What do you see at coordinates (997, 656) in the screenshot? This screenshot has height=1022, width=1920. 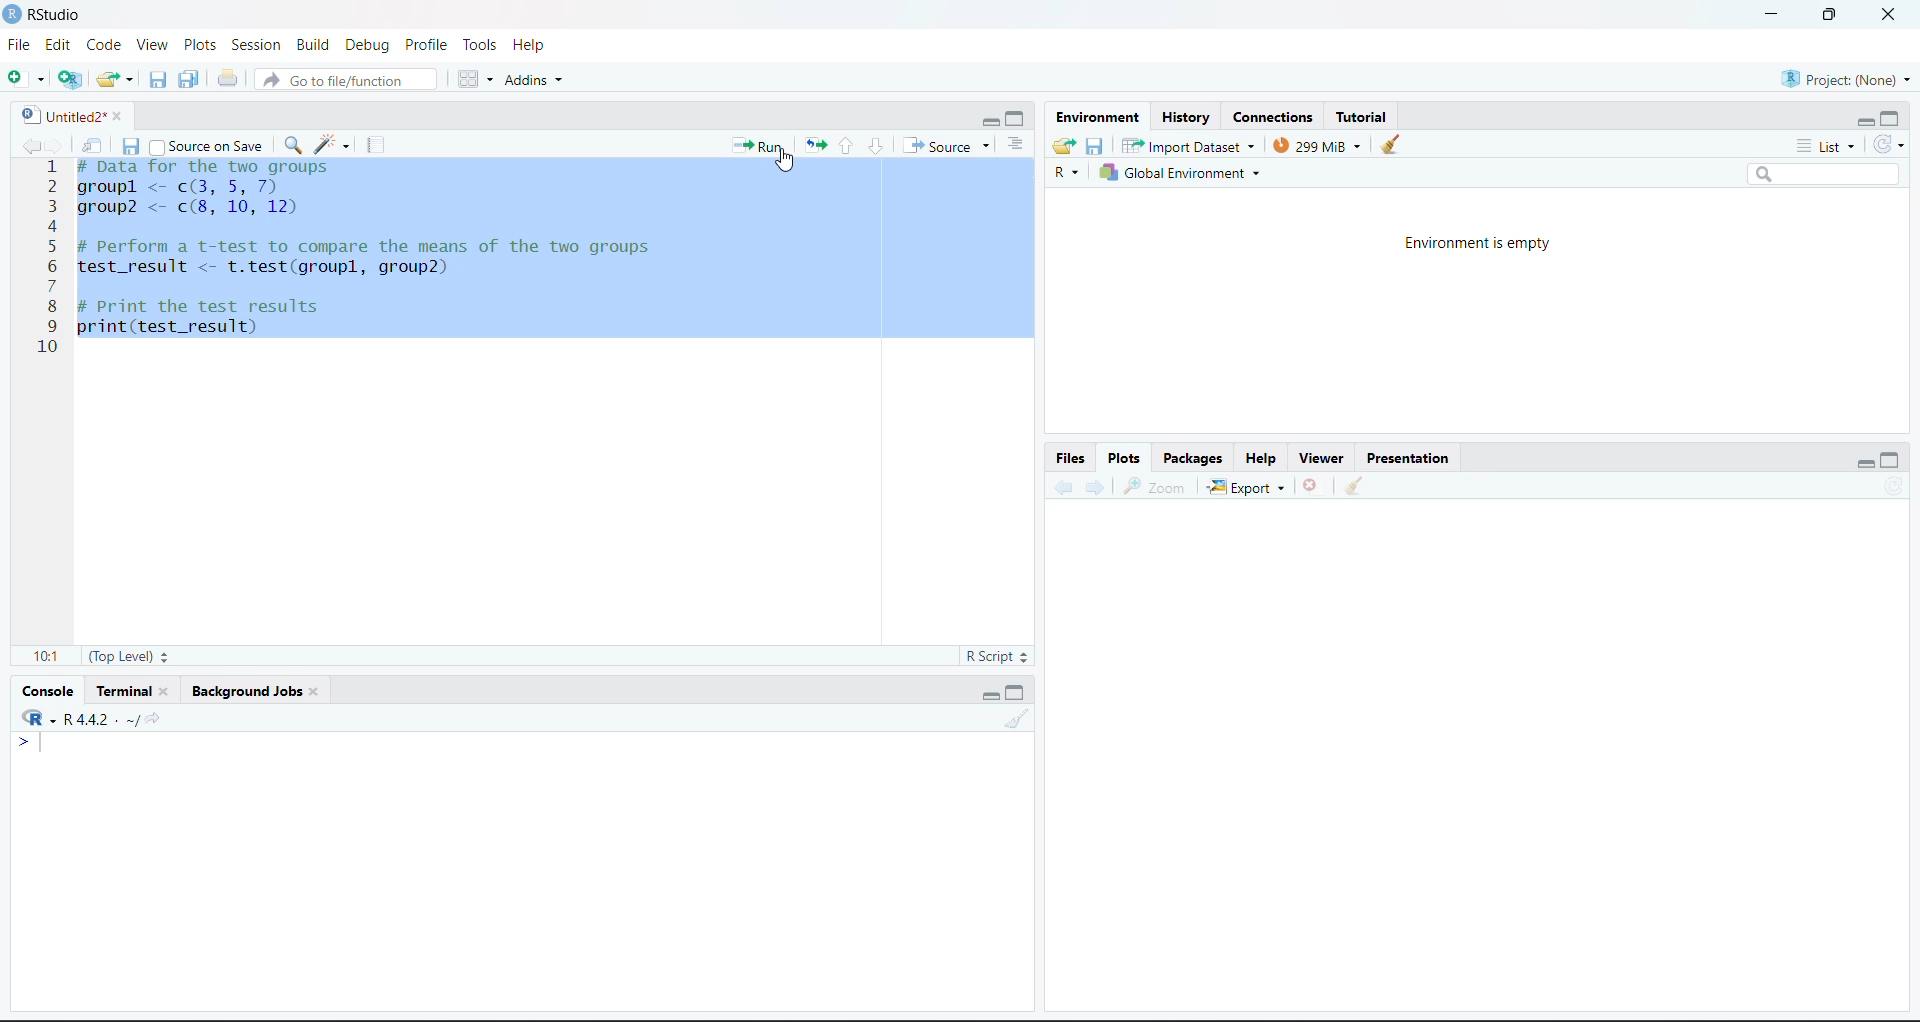 I see `R script` at bounding box center [997, 656].